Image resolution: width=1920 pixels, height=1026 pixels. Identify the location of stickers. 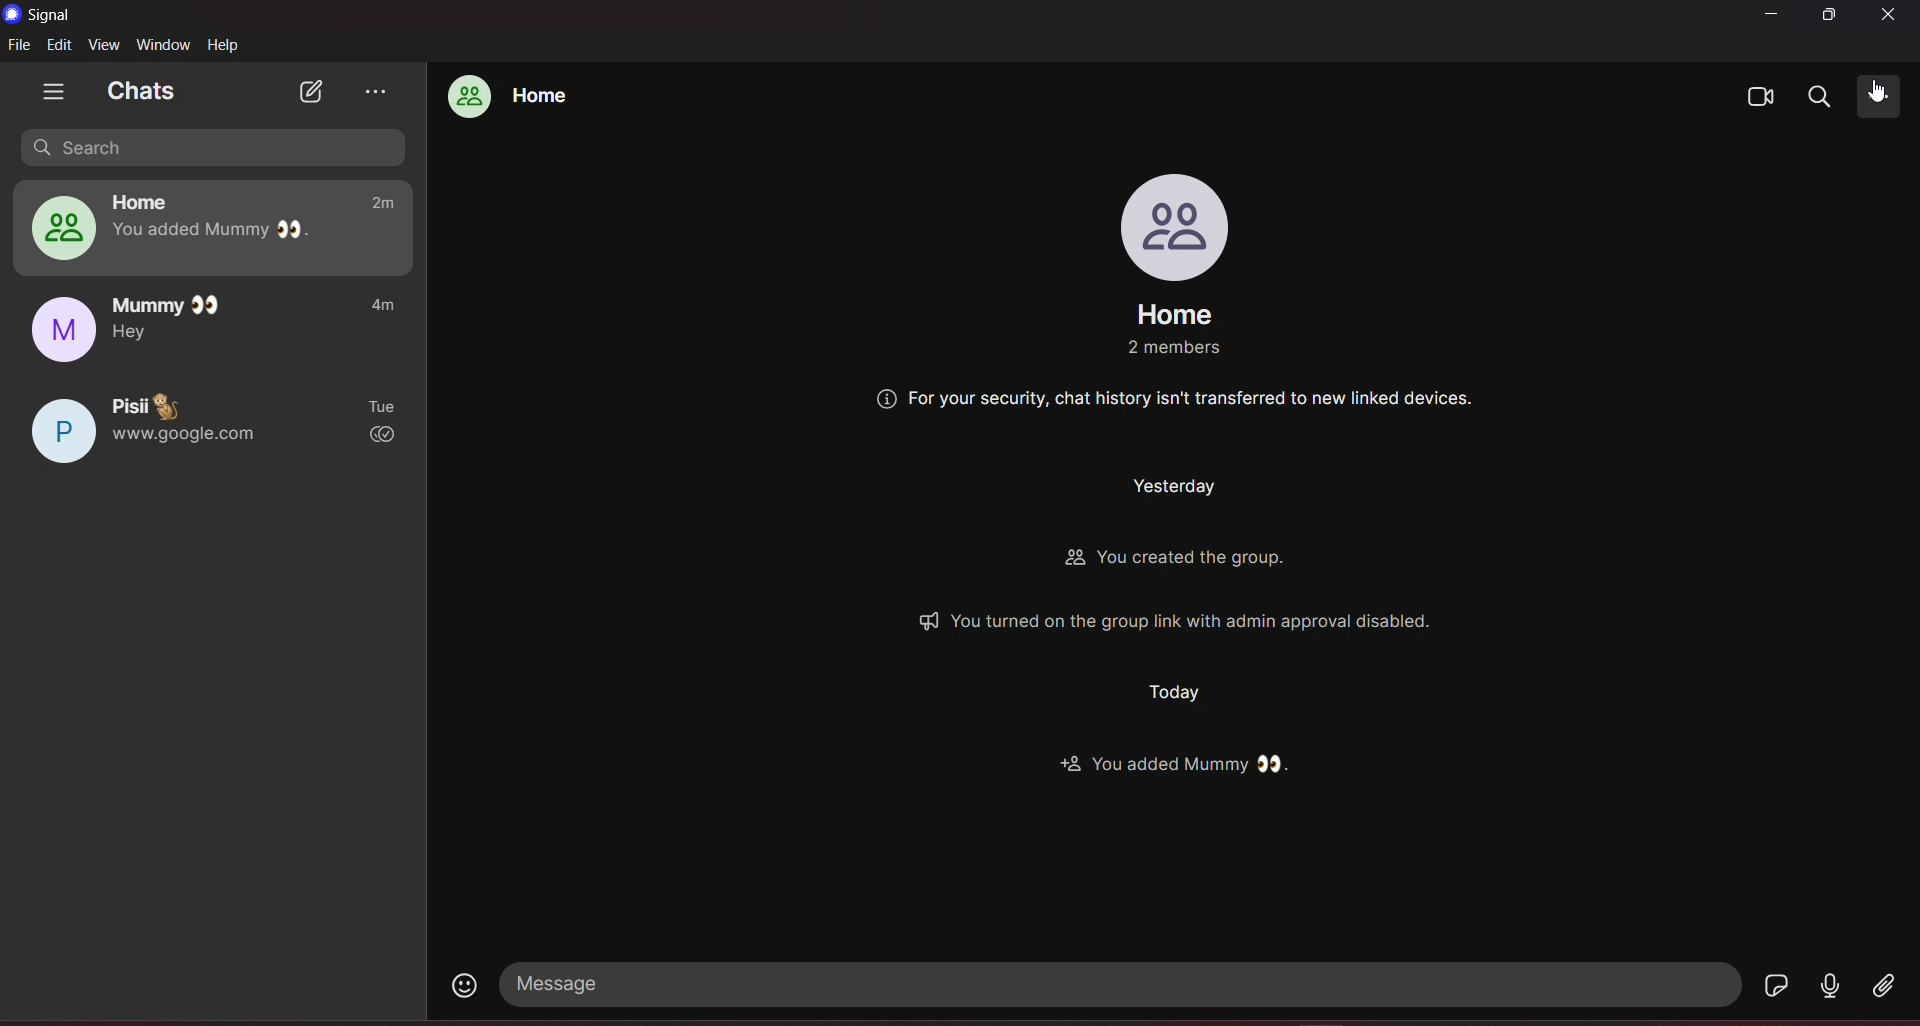
(1776, 985).